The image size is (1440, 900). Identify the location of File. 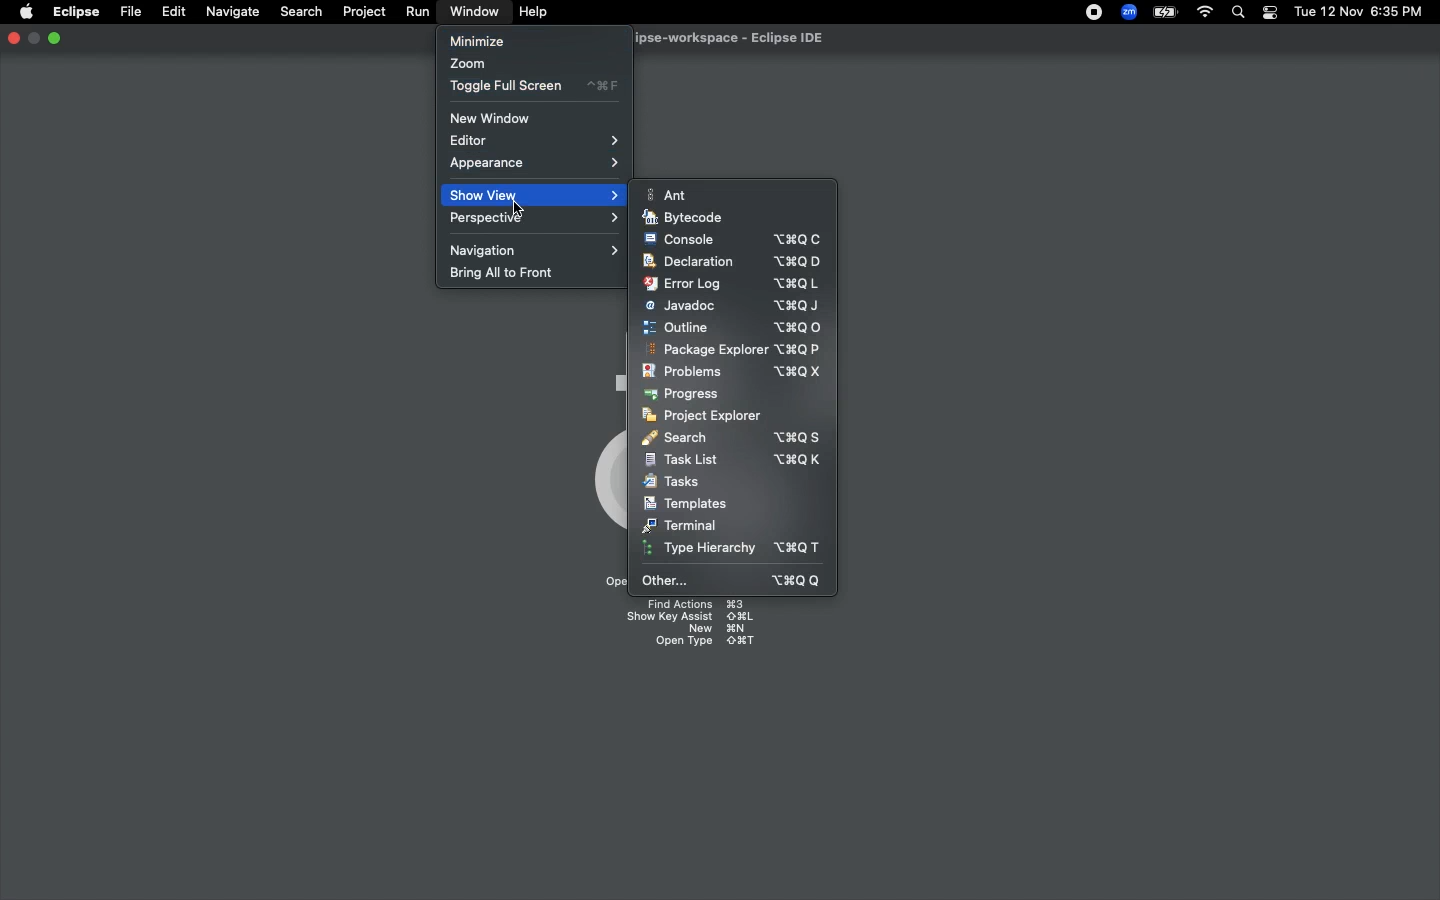
(129, 12).